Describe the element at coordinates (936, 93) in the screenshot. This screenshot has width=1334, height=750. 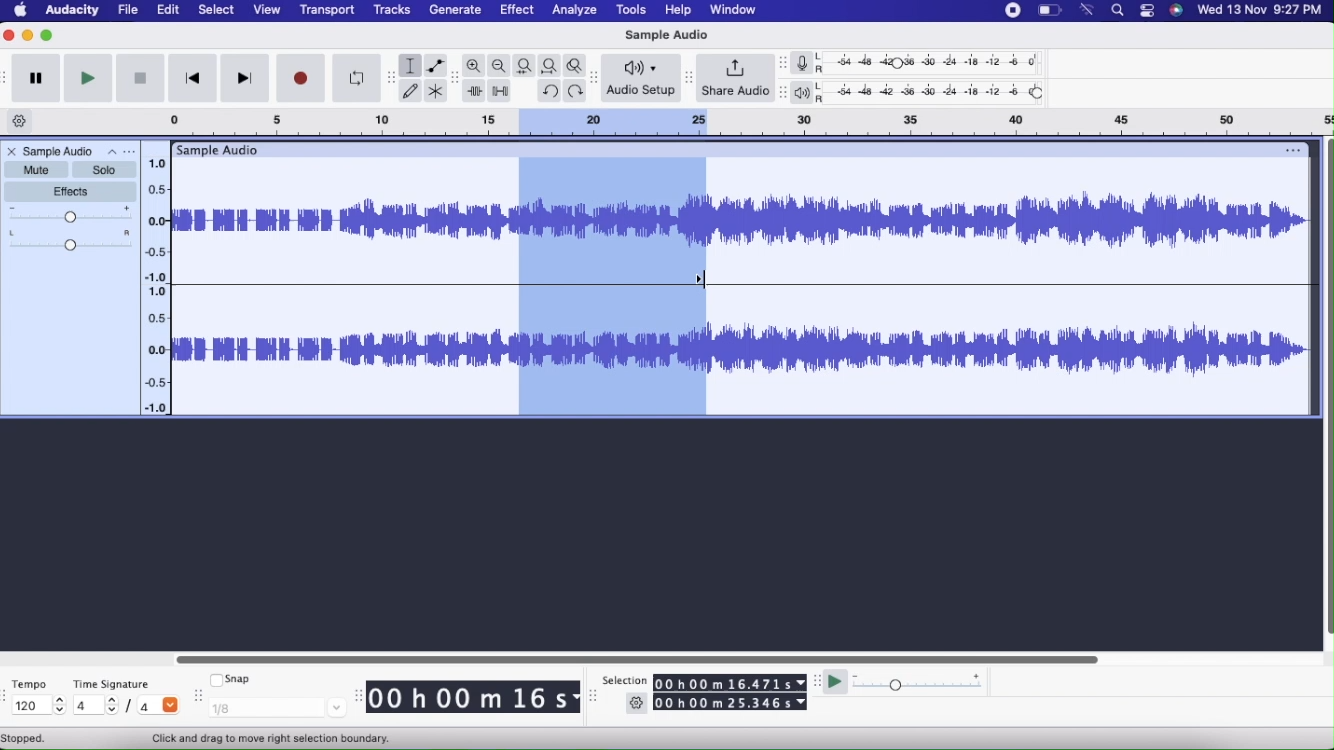
I see `Playback level` at that location.